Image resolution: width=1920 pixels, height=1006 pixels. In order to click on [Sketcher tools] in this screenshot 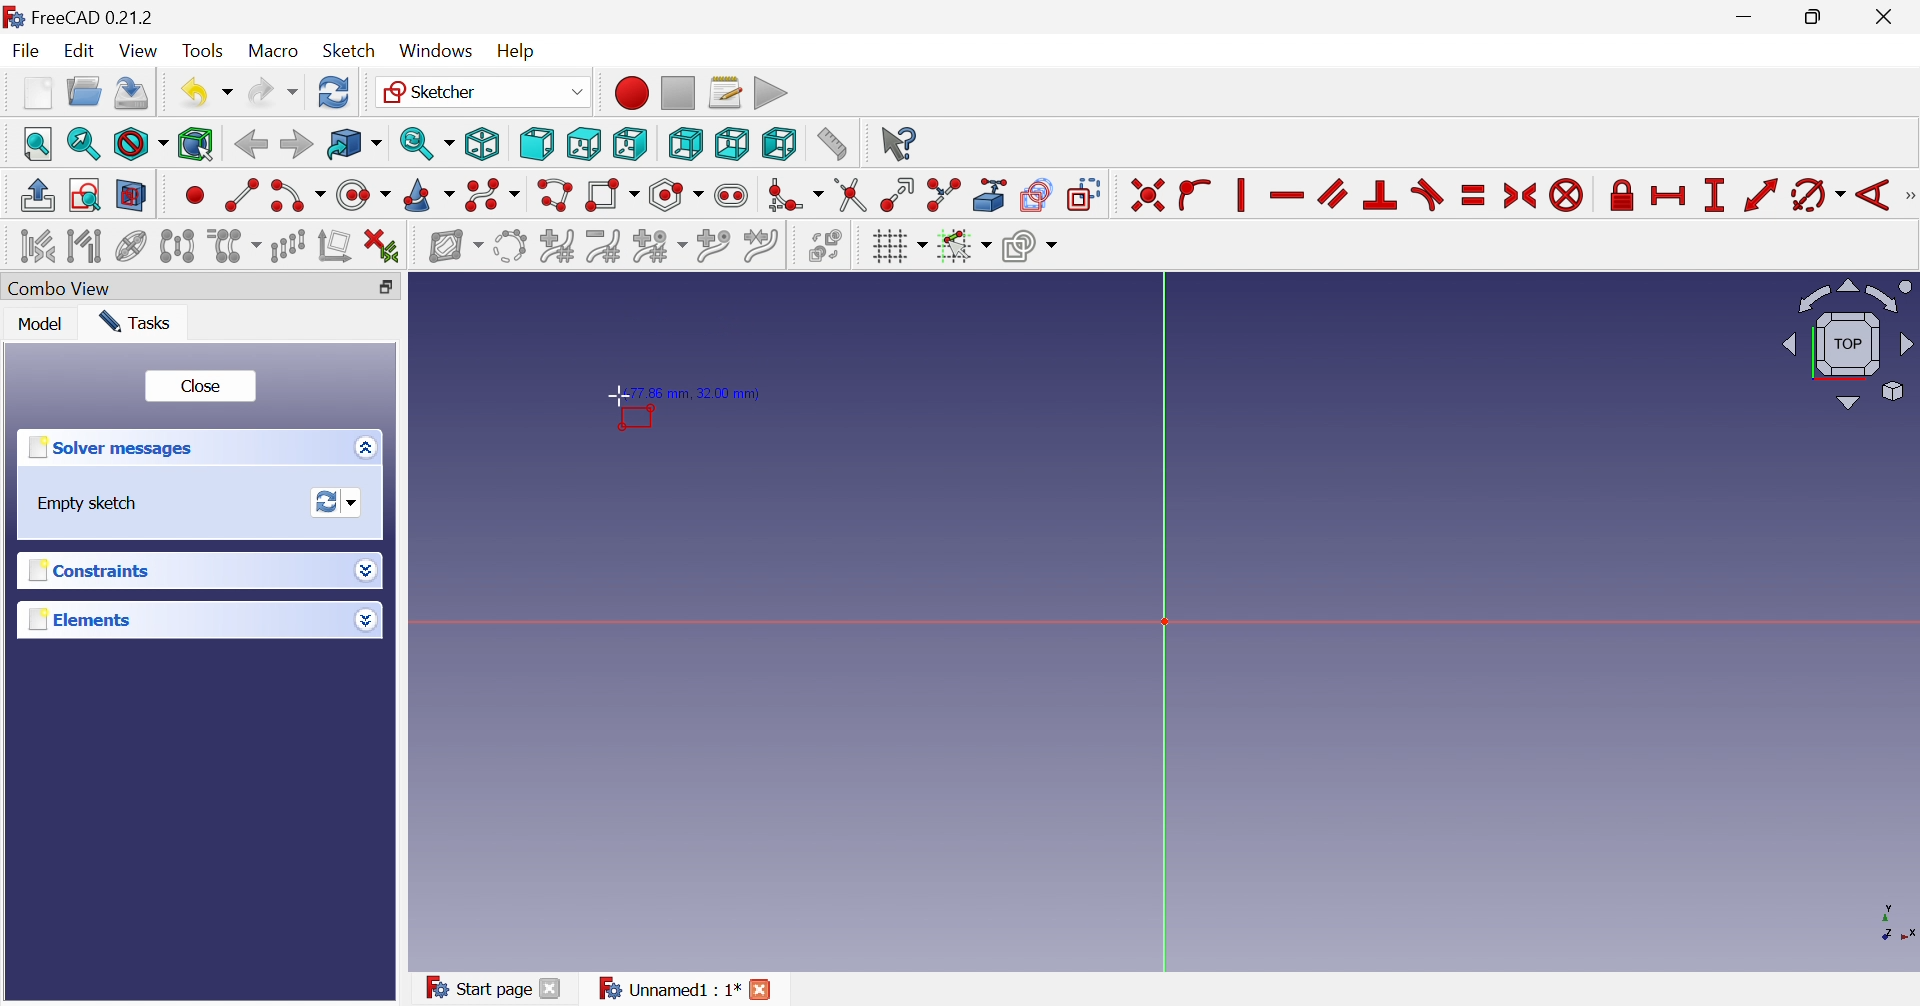, I will do `click(1908, 198)`.